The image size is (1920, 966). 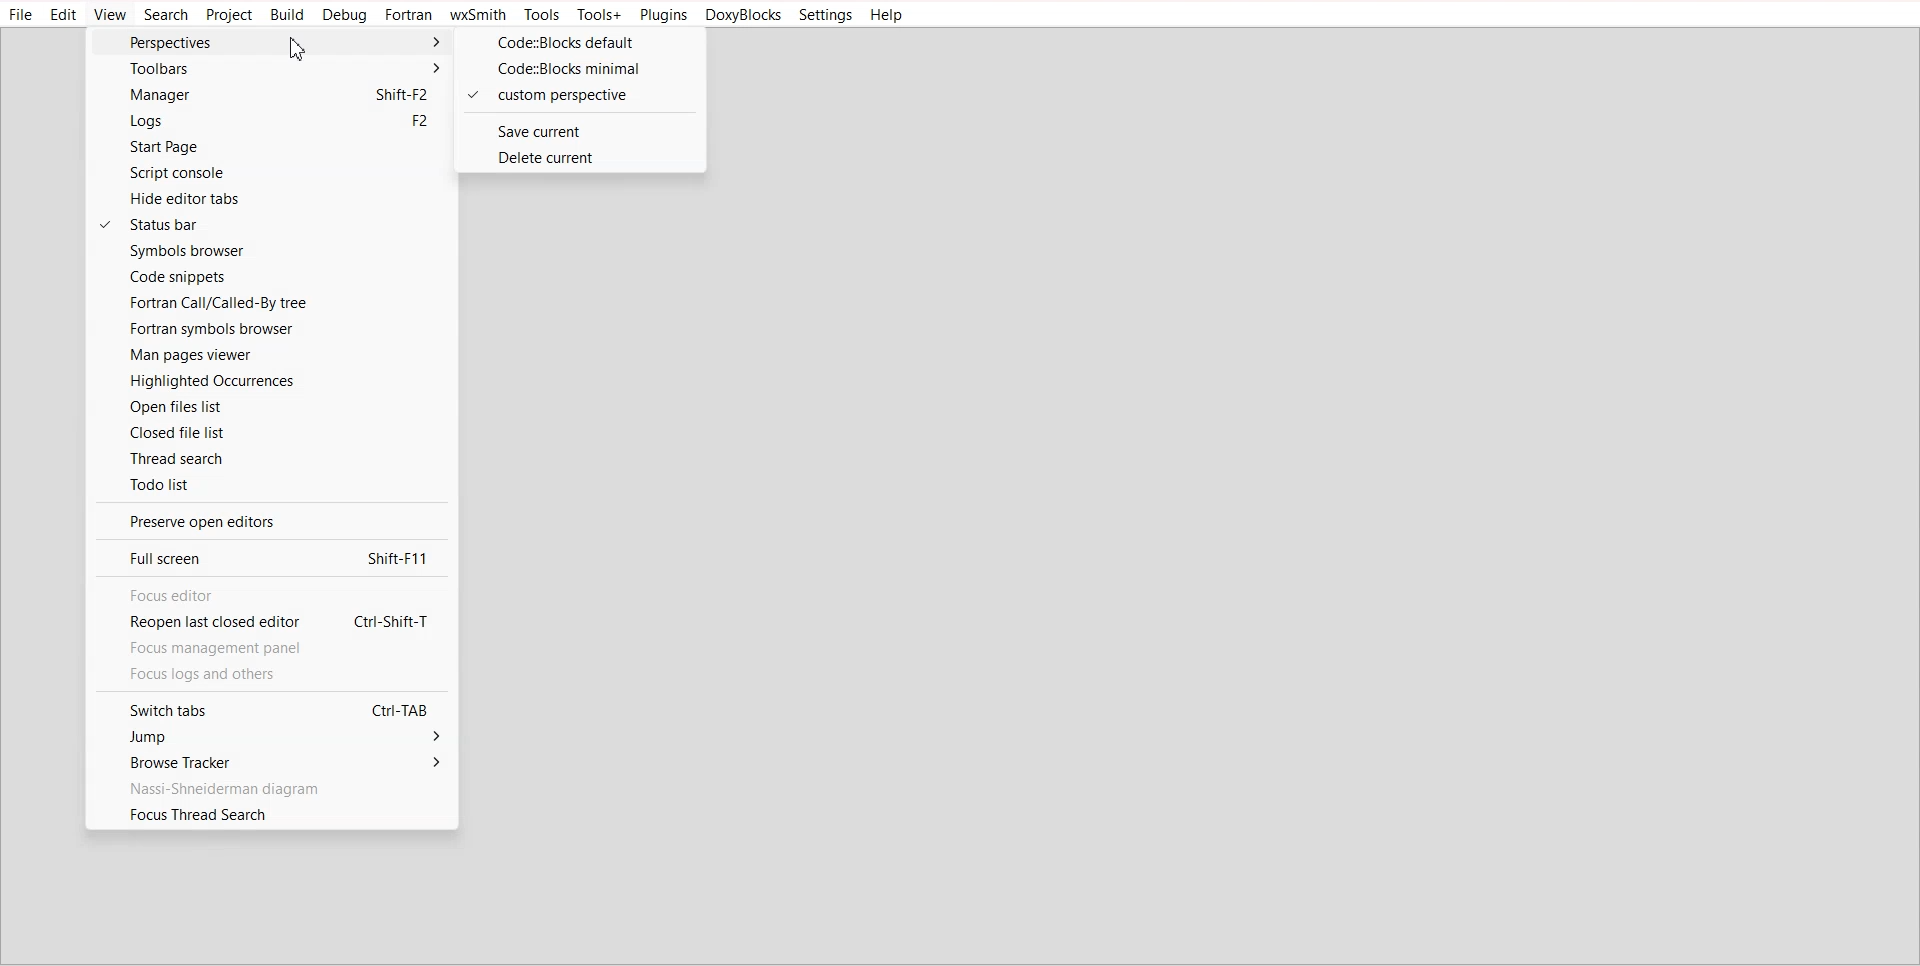 I want to click on Toolbars, so click(x=268, y=68).